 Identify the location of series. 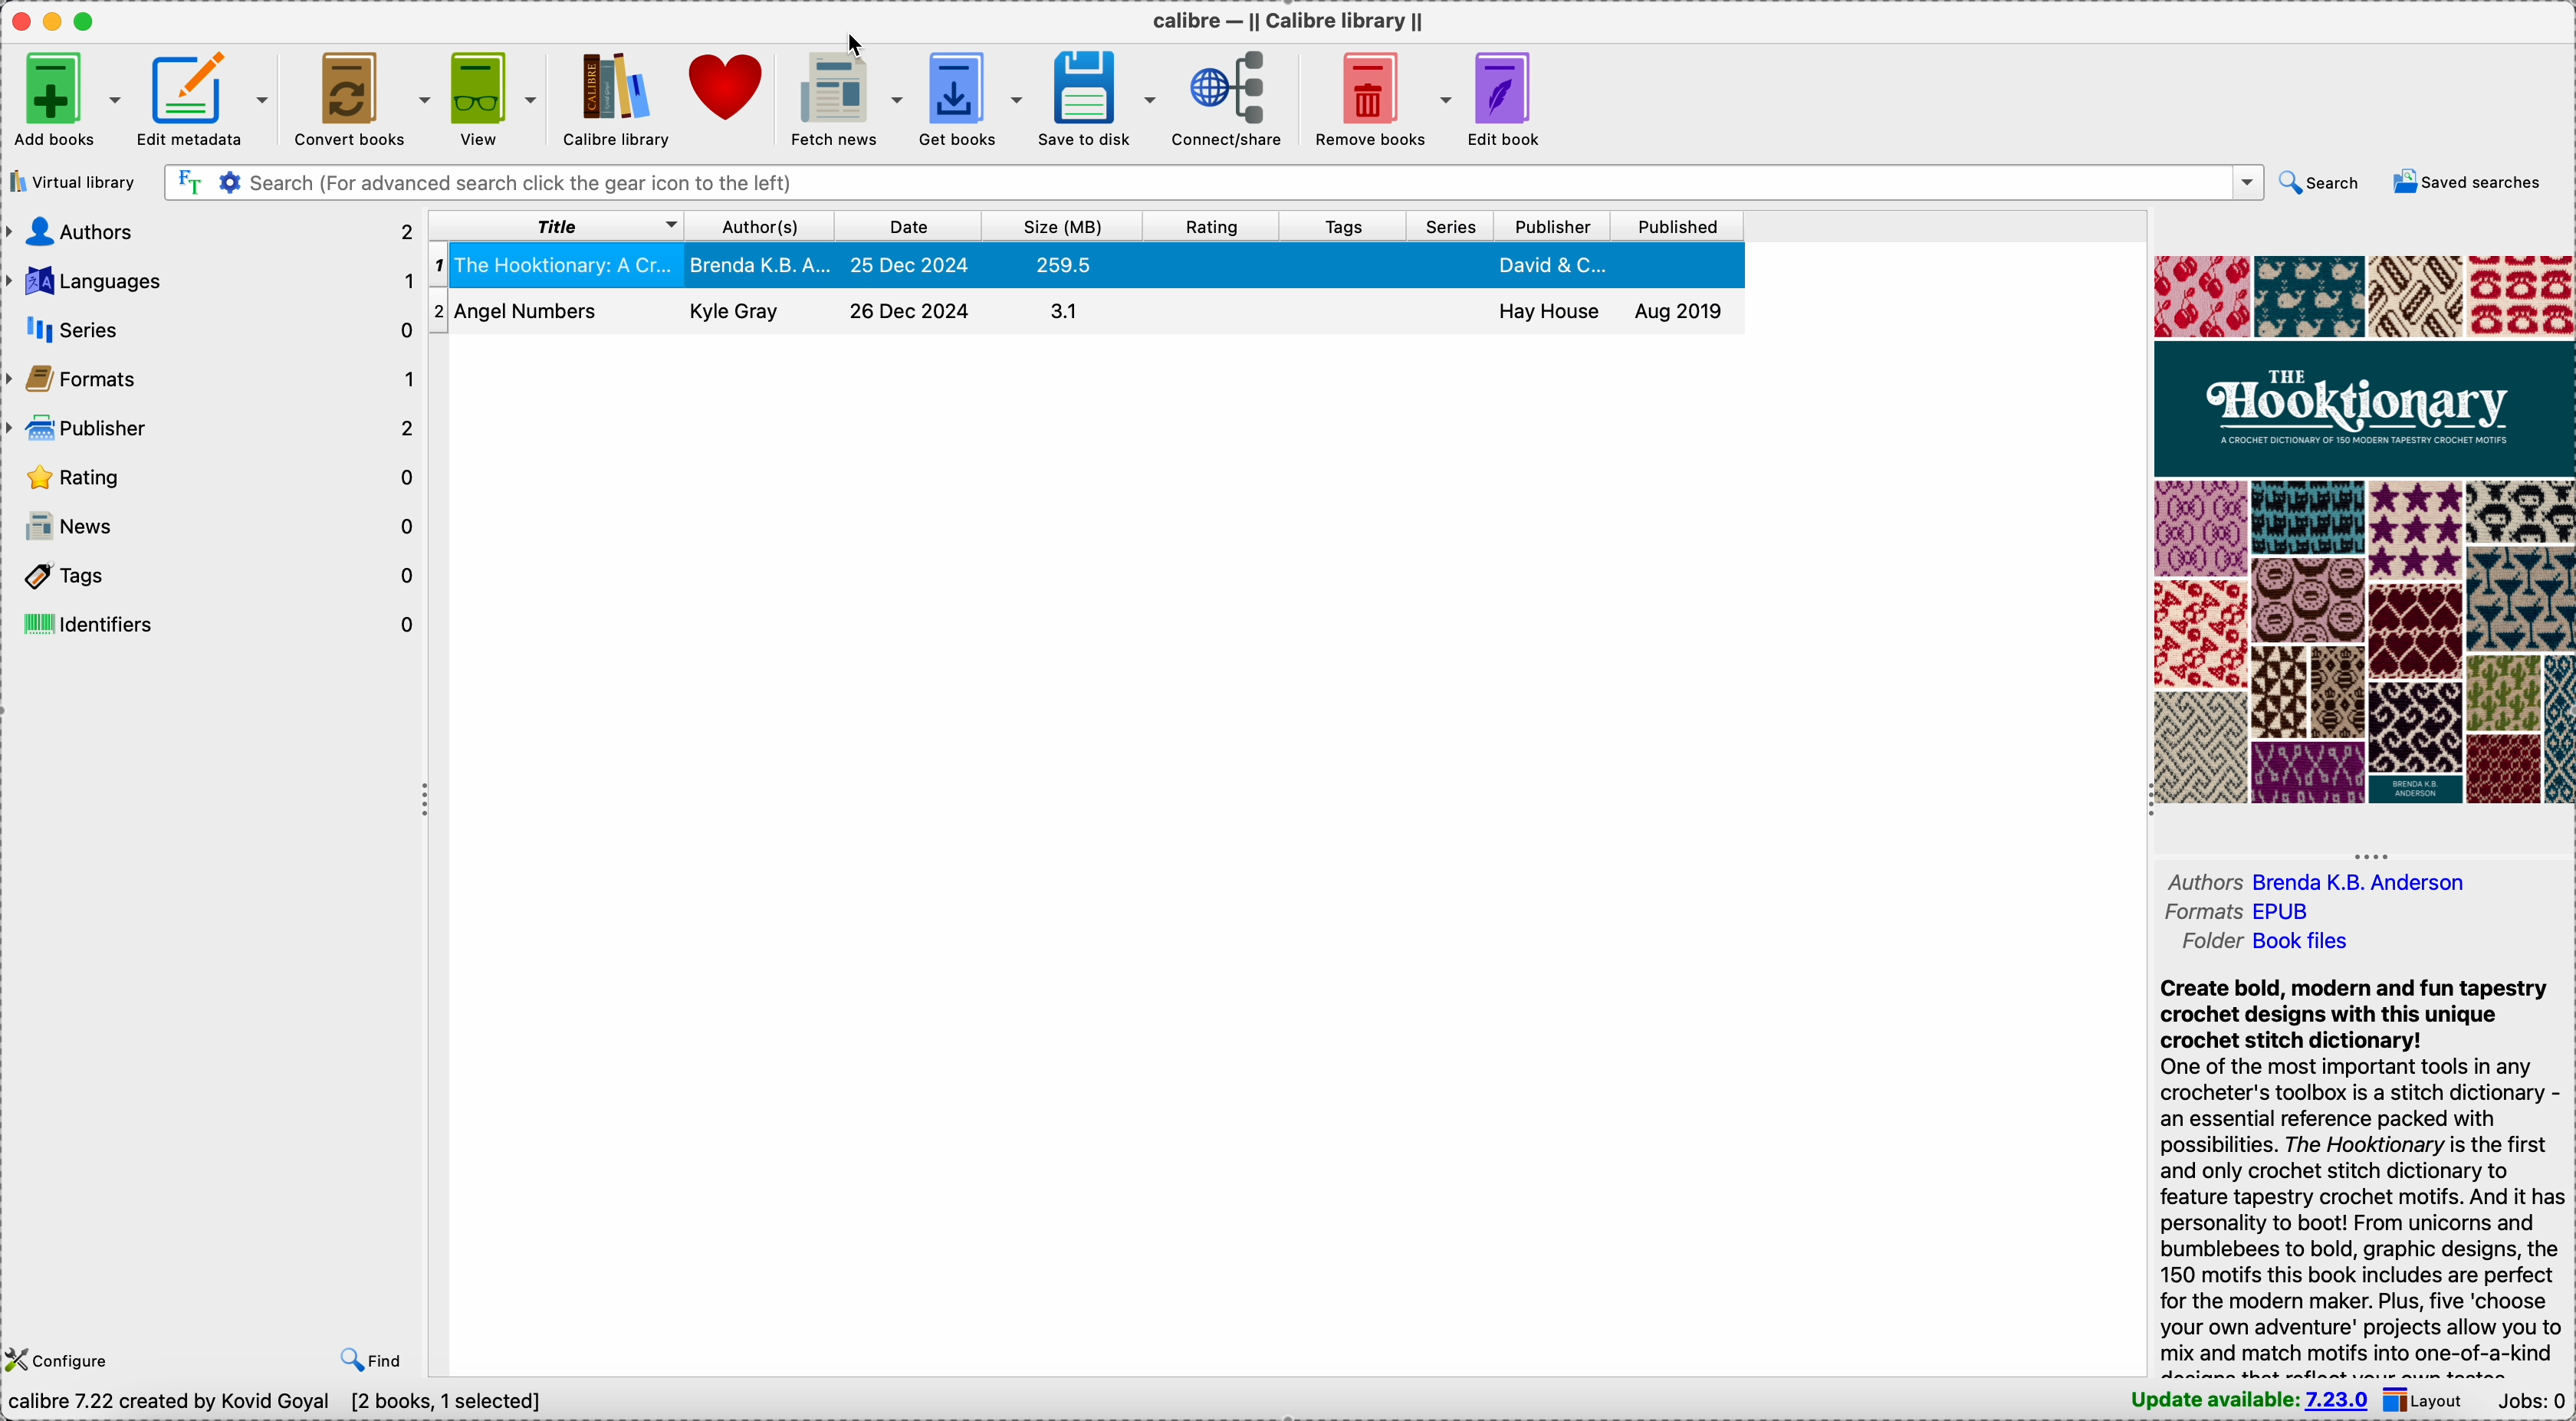
(209, 330).